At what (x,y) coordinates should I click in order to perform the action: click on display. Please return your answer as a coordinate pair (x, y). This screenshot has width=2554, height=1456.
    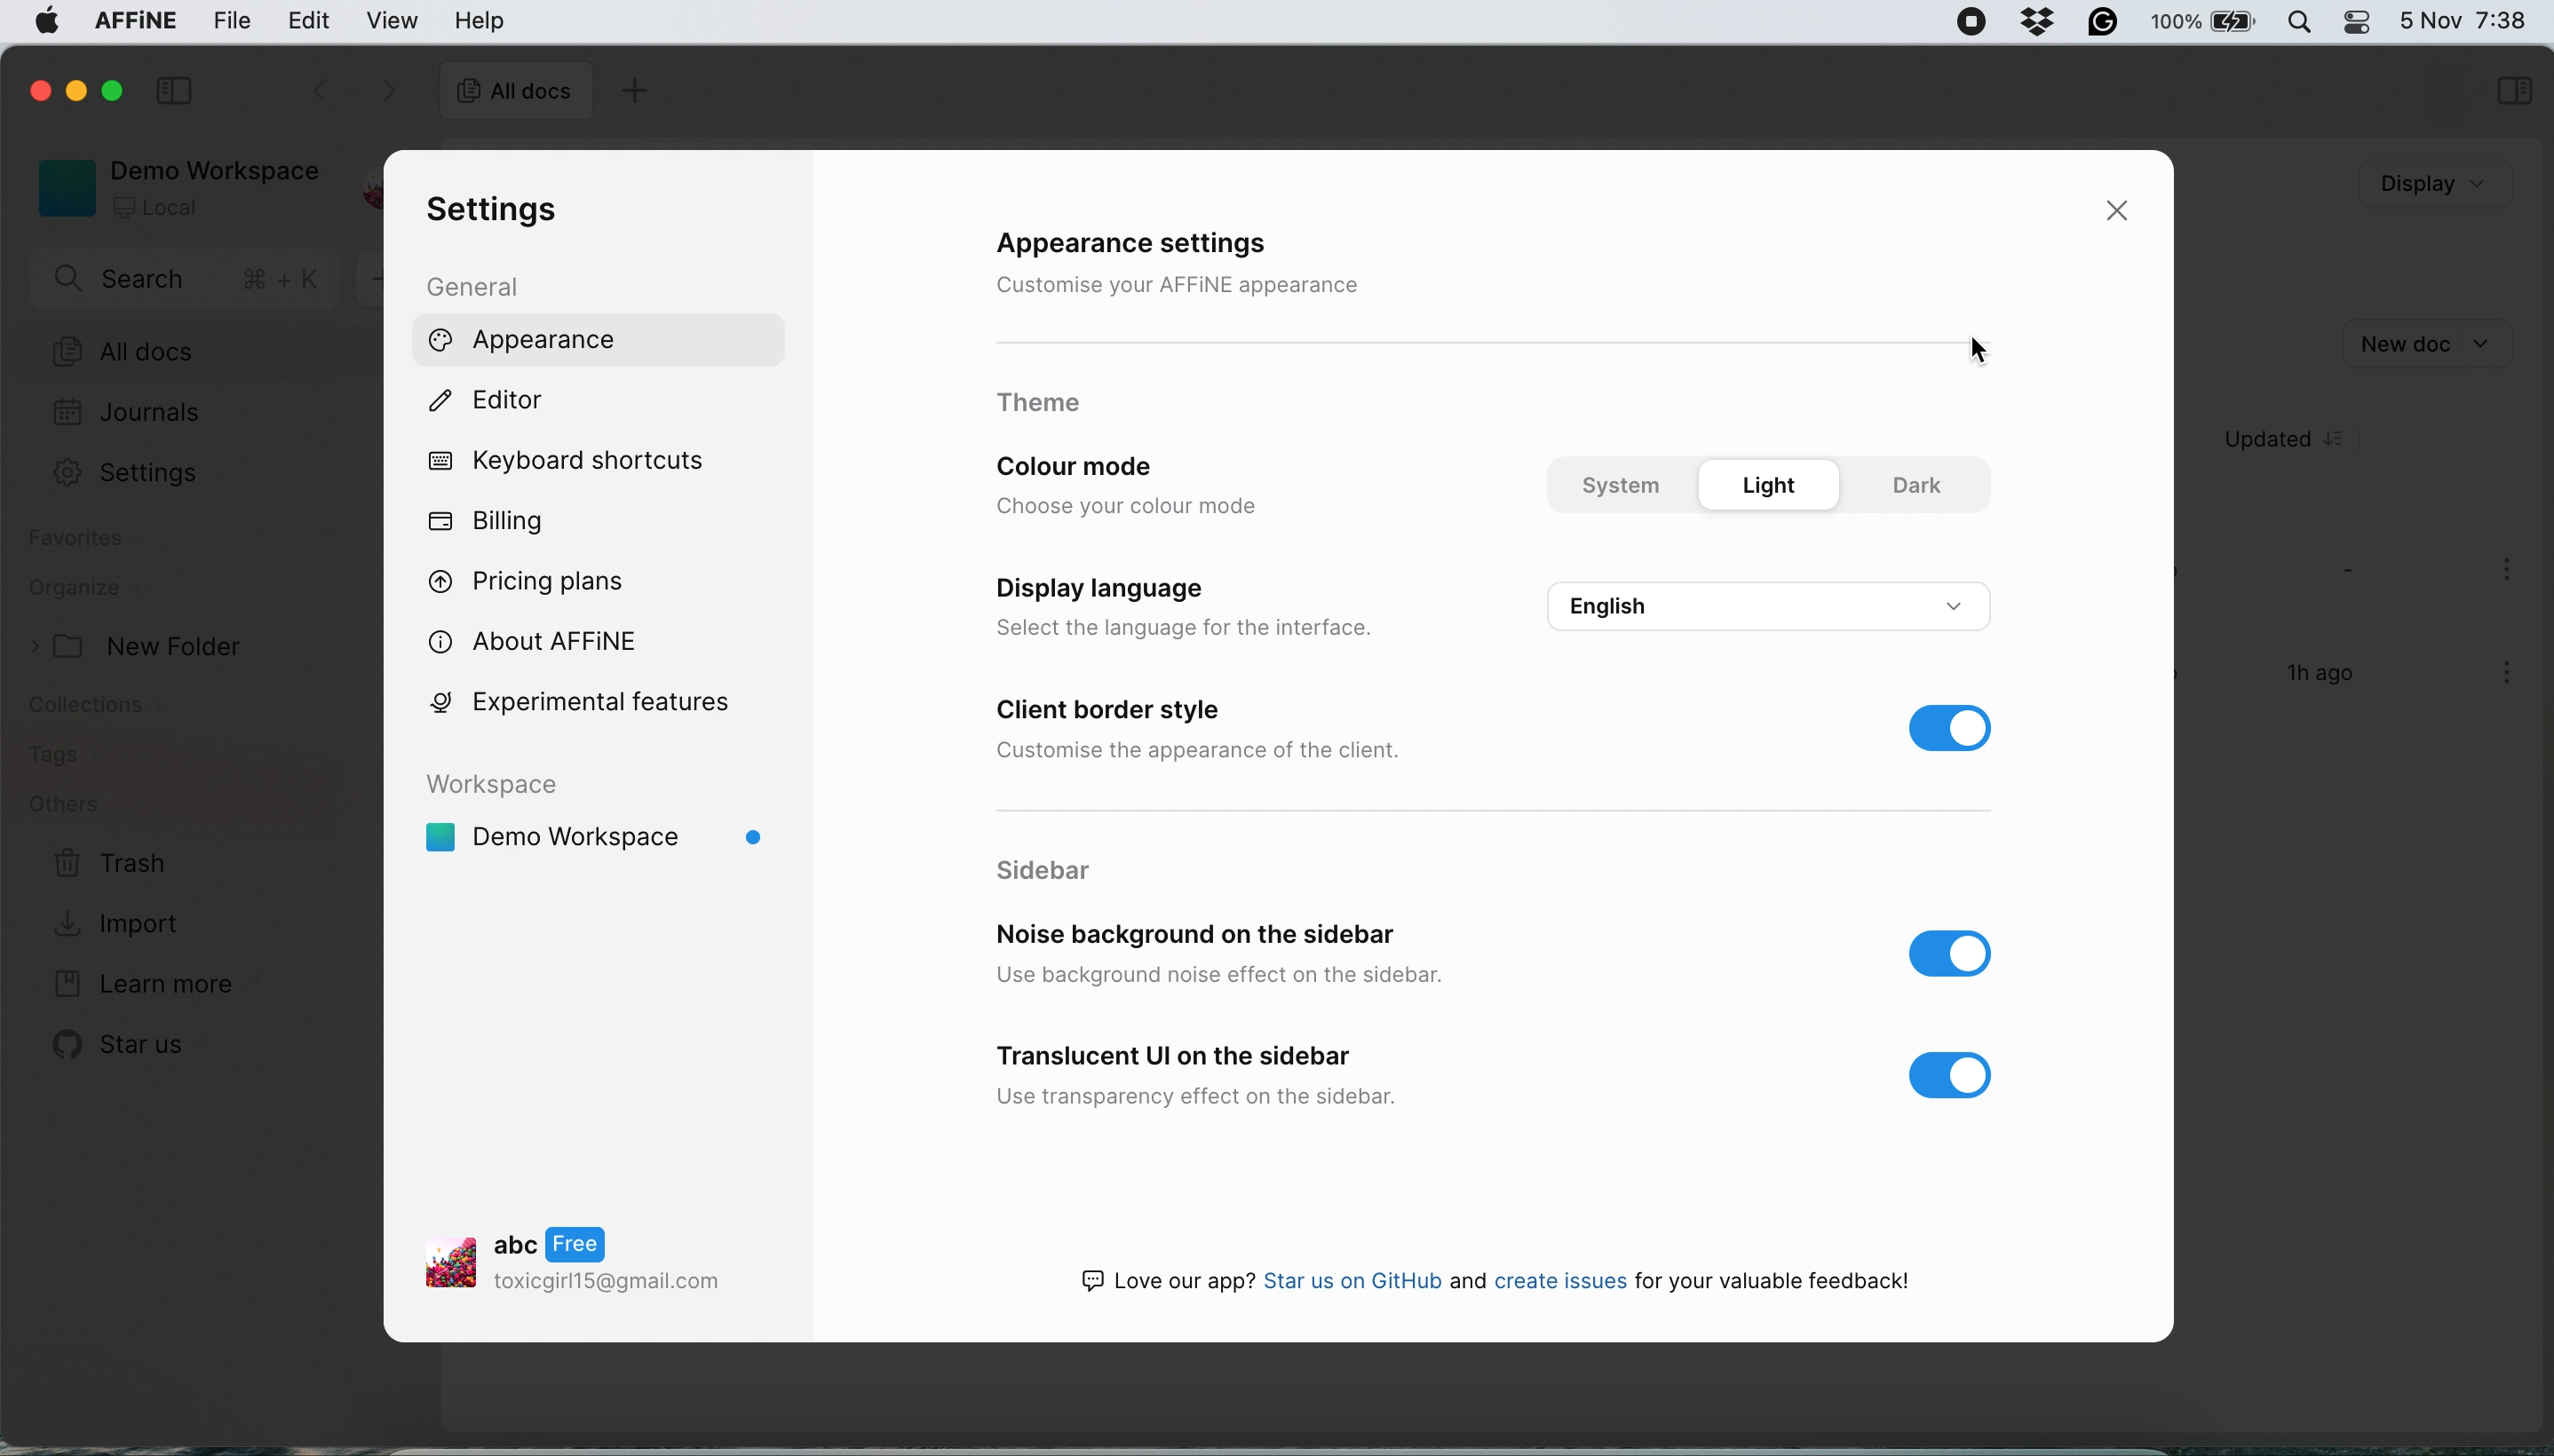
    Looking at the image, I should click on (2436, 188).